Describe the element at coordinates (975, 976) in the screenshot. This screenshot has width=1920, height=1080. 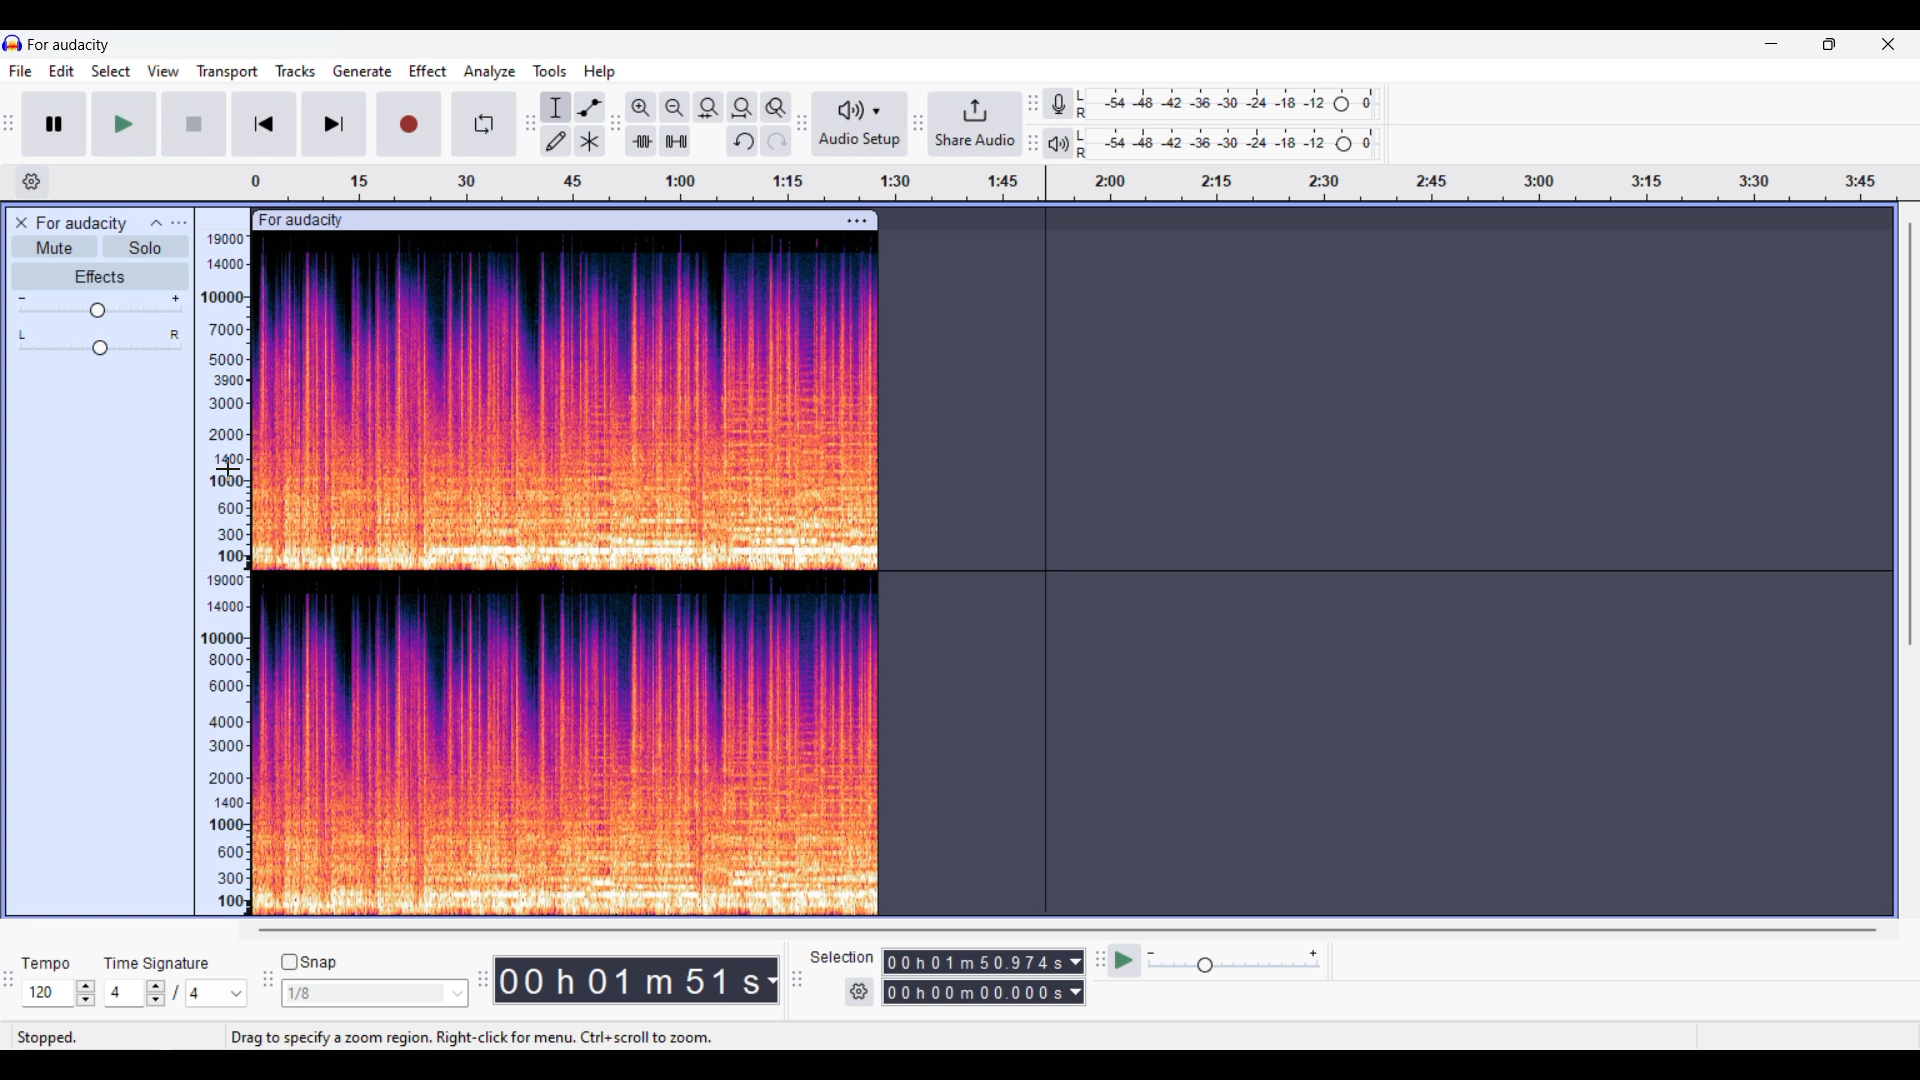
I see `Selection duration` at that location.